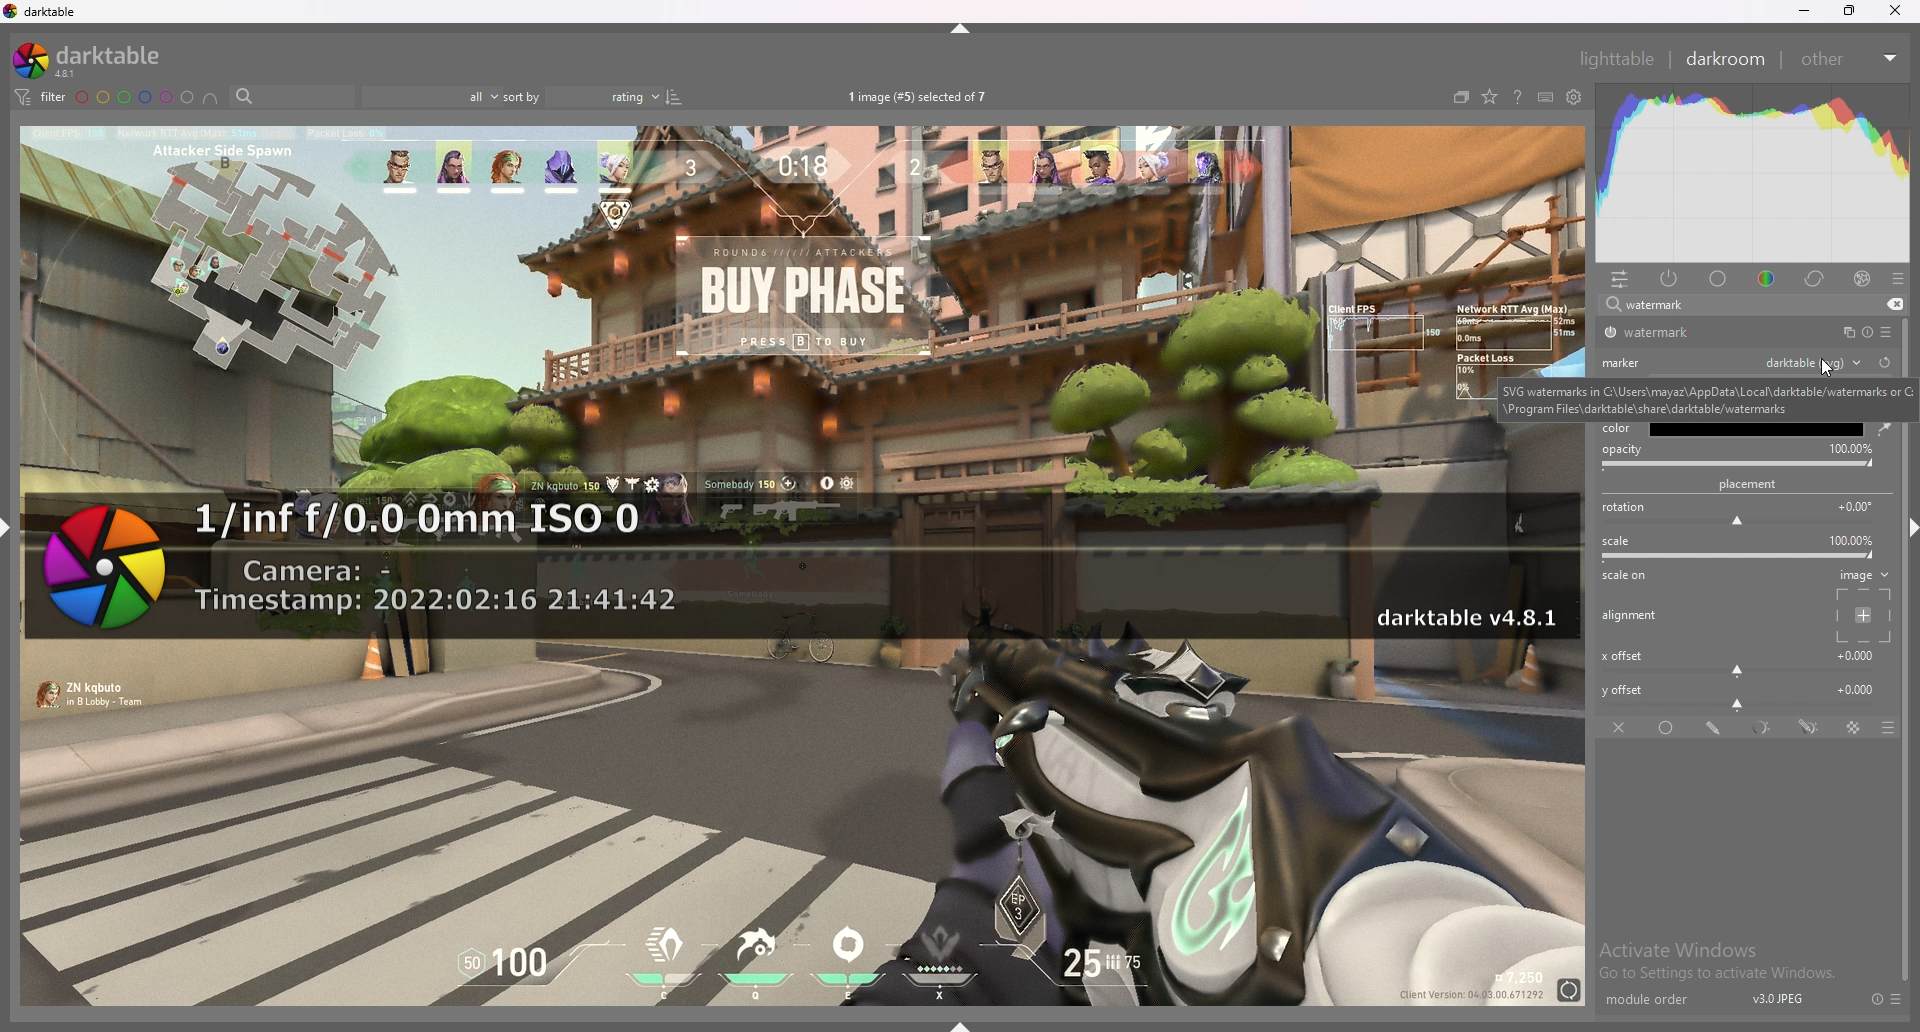  Describe the element at coordinates (1575, 98) in the screenshot. I see `show global preference` at that location.